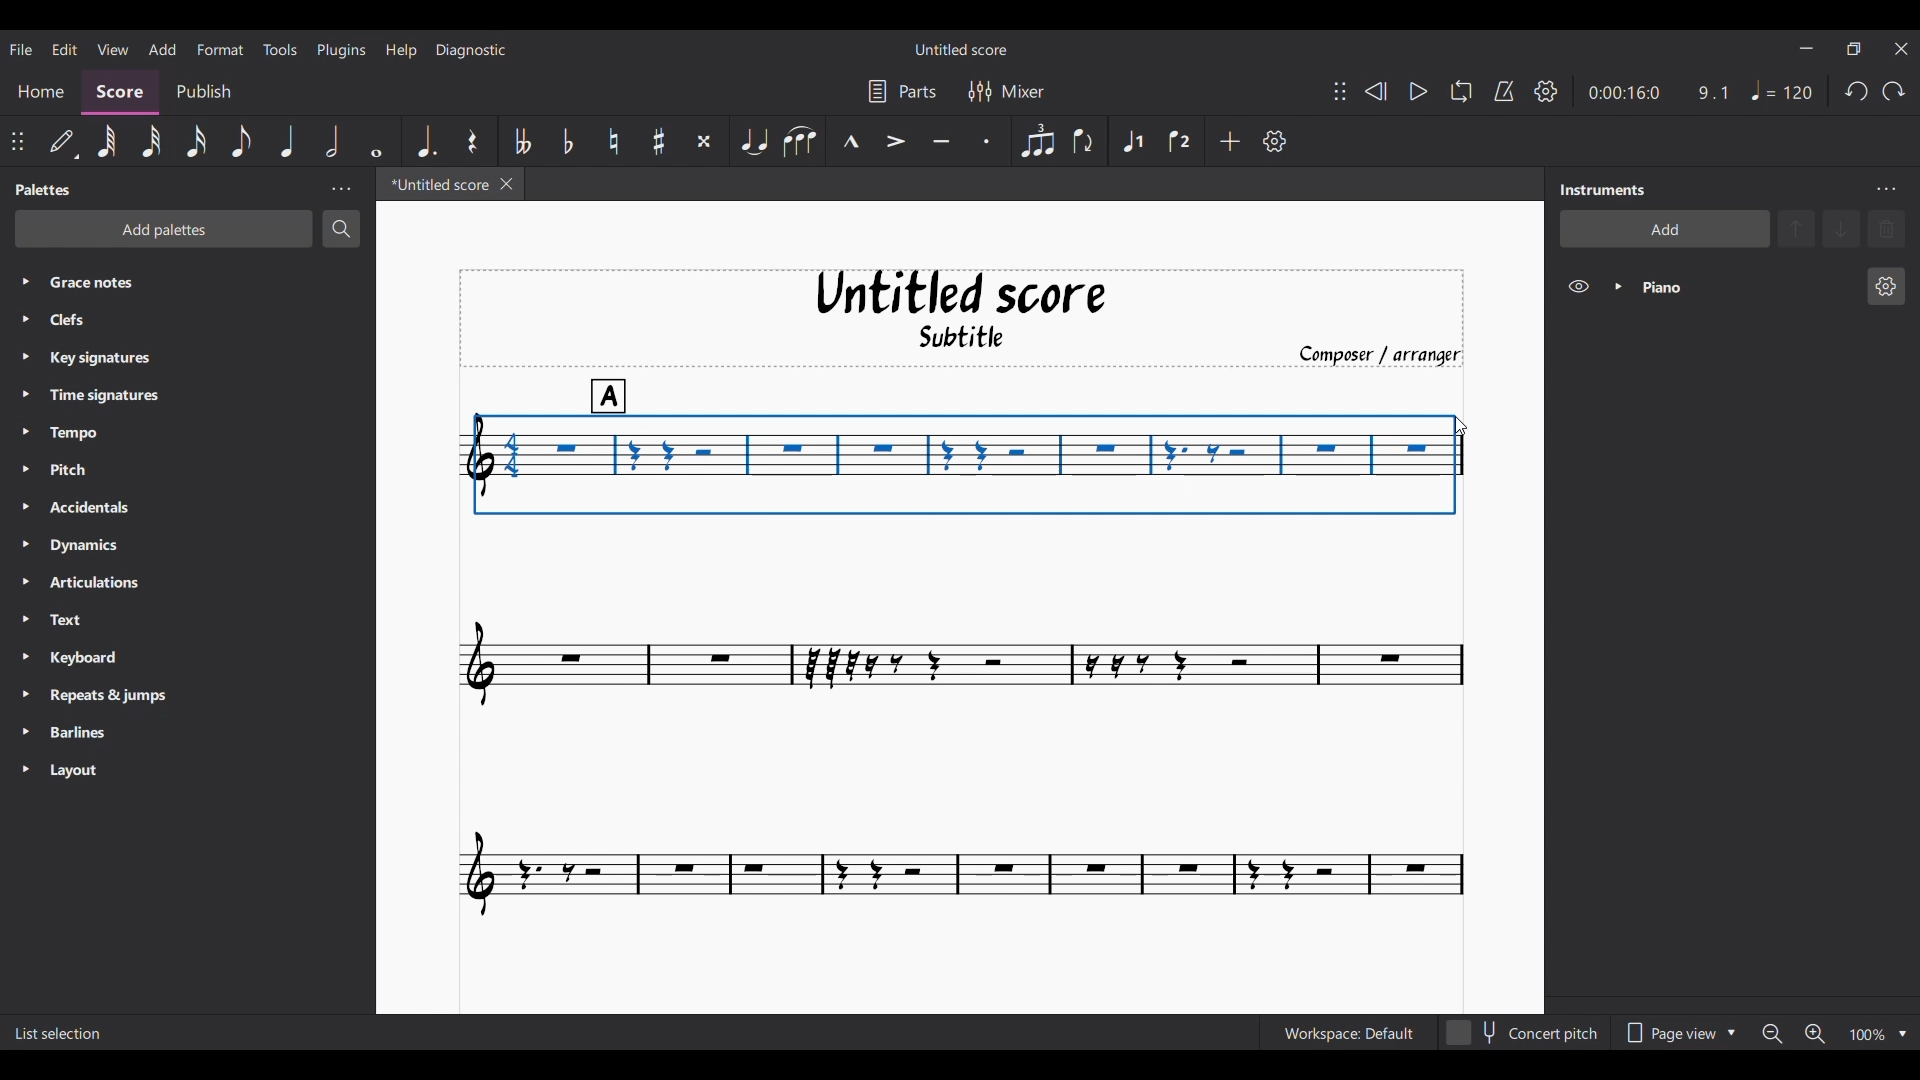 This screenshot has height=1080, width=1920. Describe the element at coordinates (1797, 228) in the screenshot. I see `Move instrument up` at that location.